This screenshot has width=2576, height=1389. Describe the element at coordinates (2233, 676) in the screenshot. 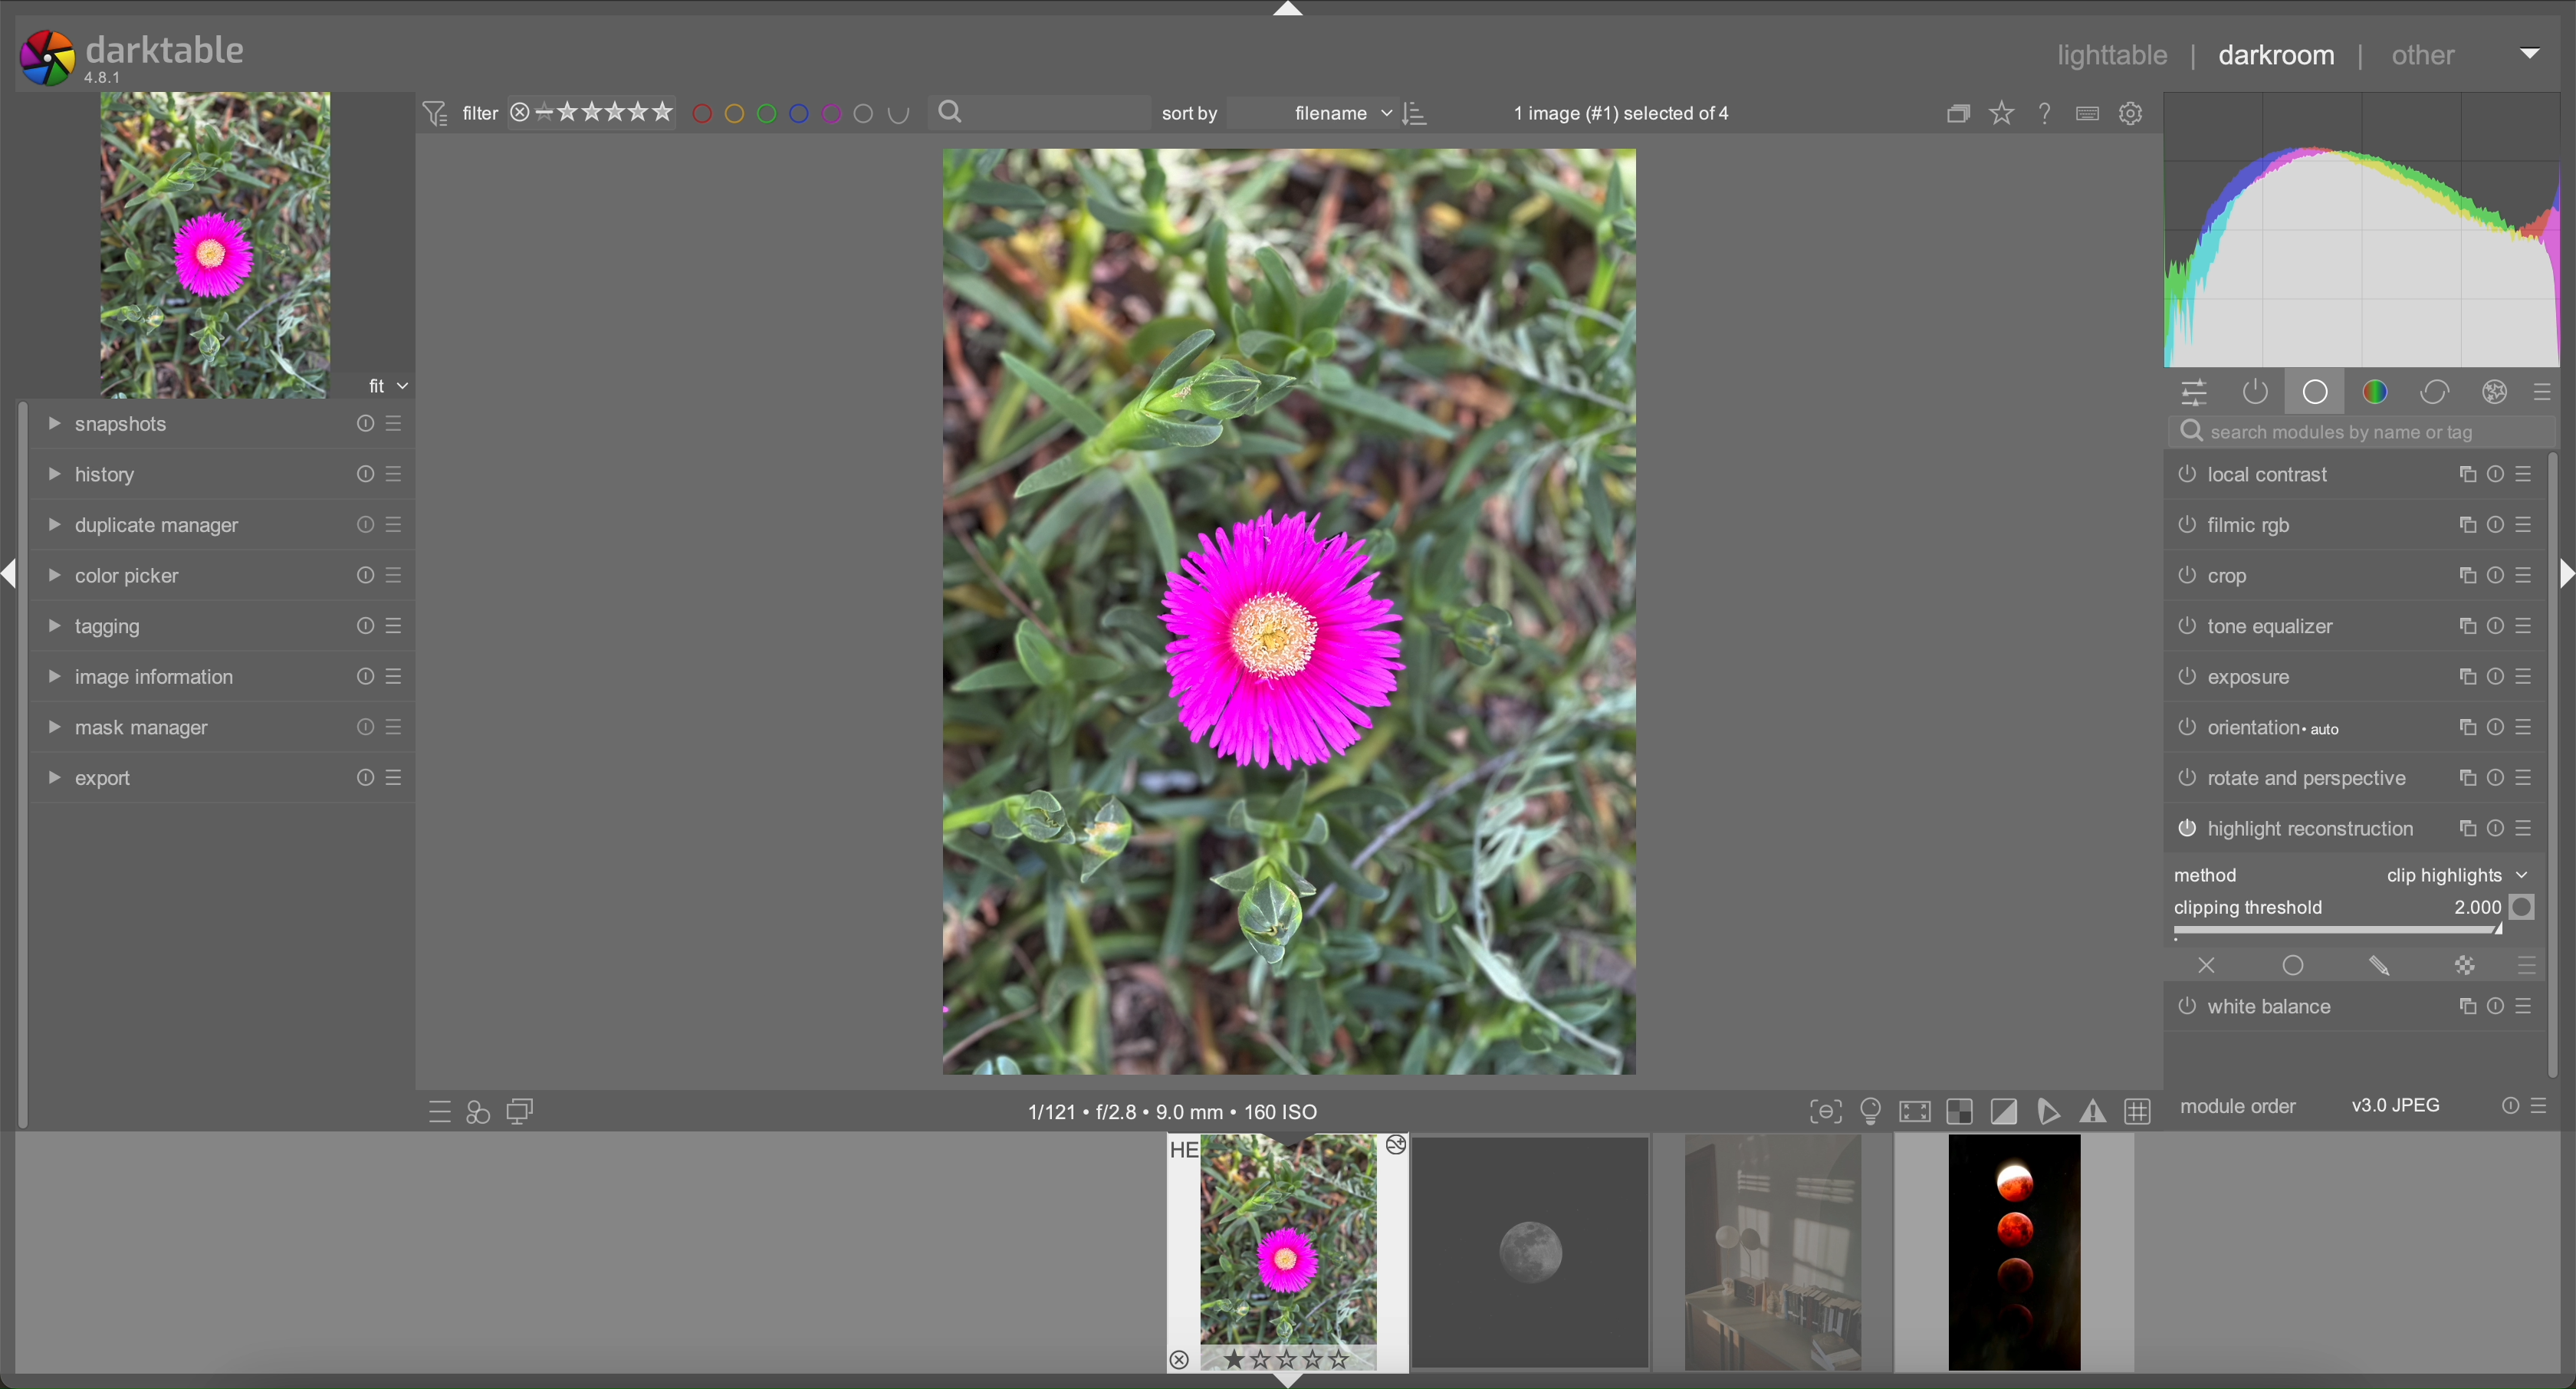

I see `exposure` at that location.